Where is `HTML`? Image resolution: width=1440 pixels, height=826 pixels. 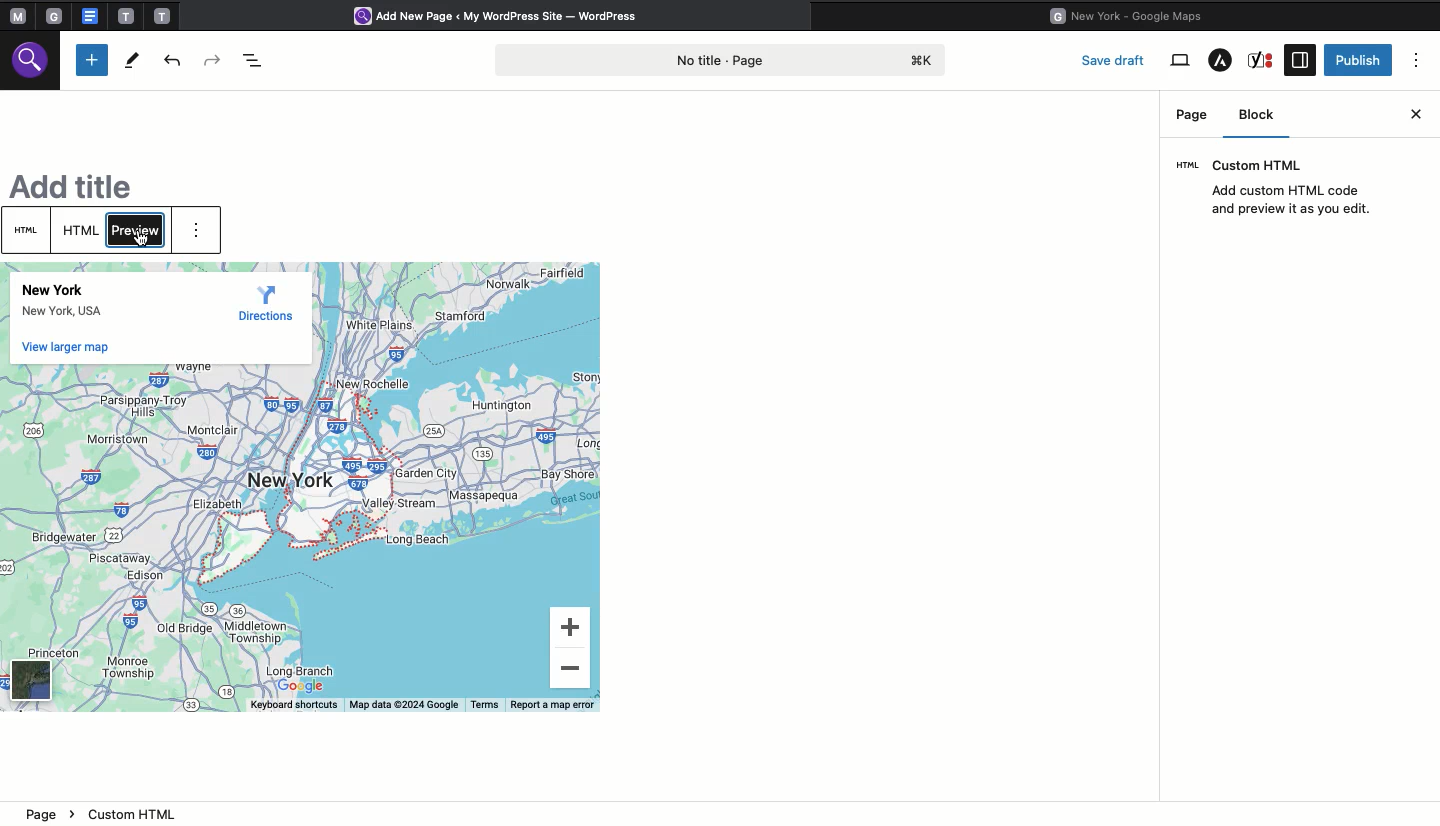
HTML is located at coordinates (29, 230).